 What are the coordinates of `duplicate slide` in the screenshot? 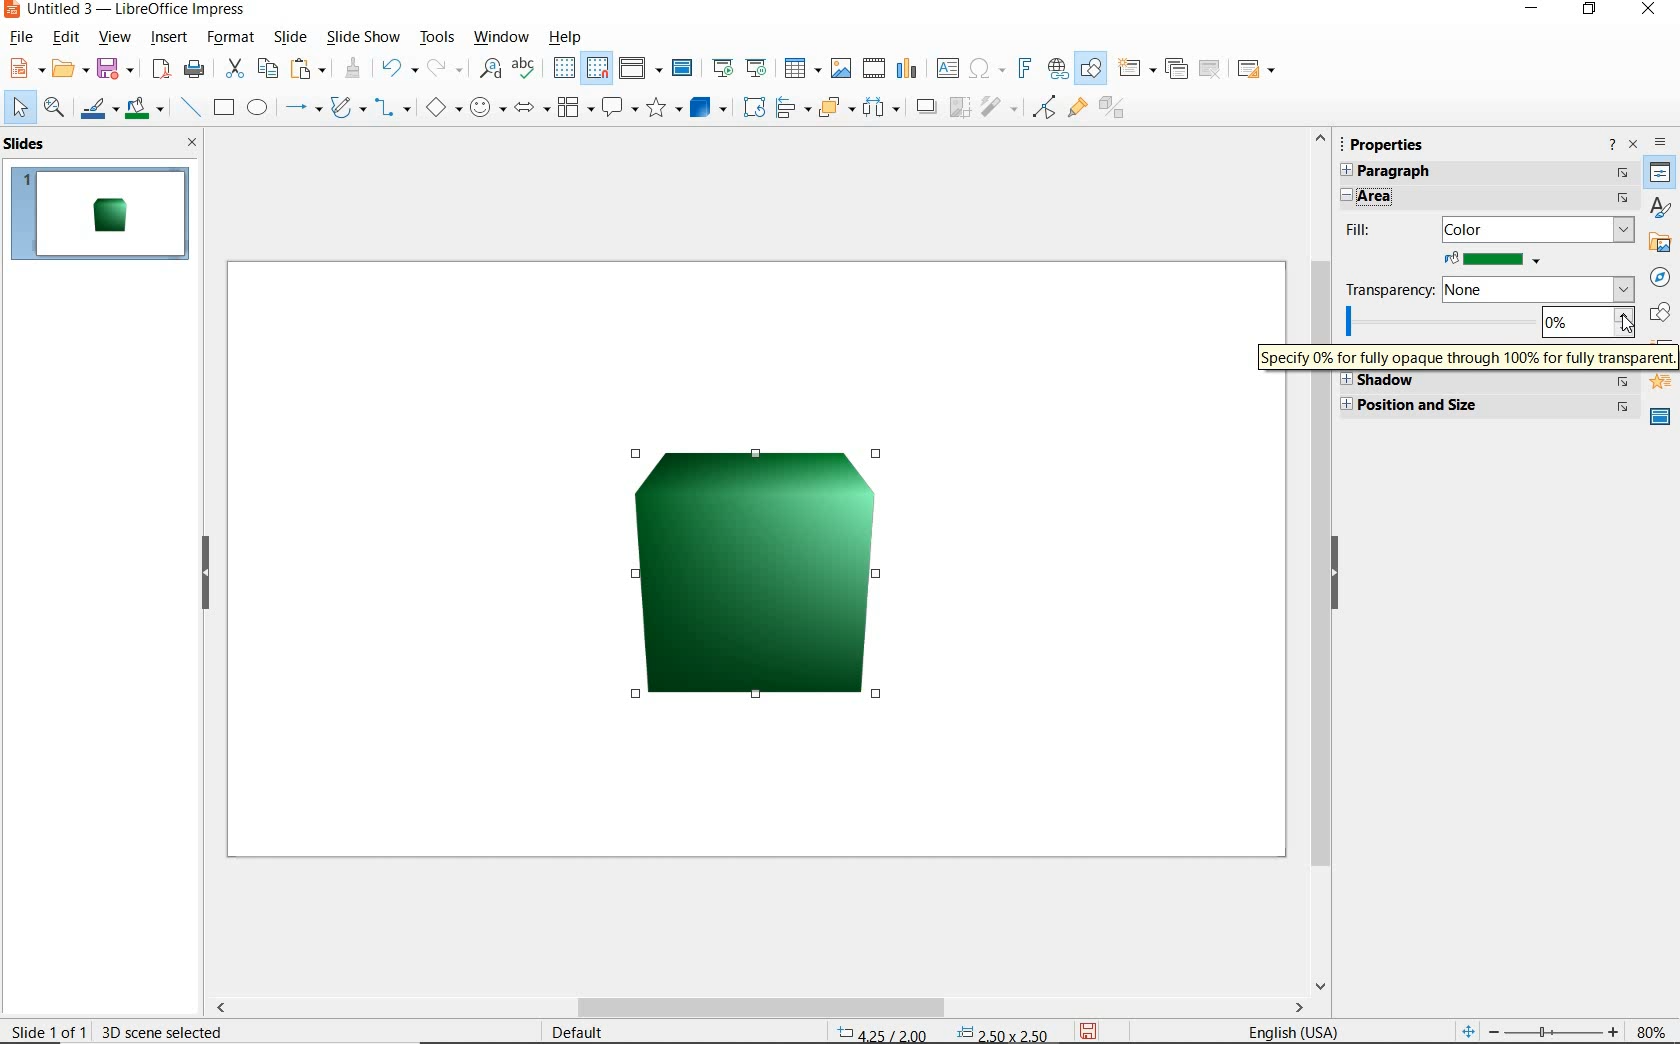 It's located at (1176, 66).